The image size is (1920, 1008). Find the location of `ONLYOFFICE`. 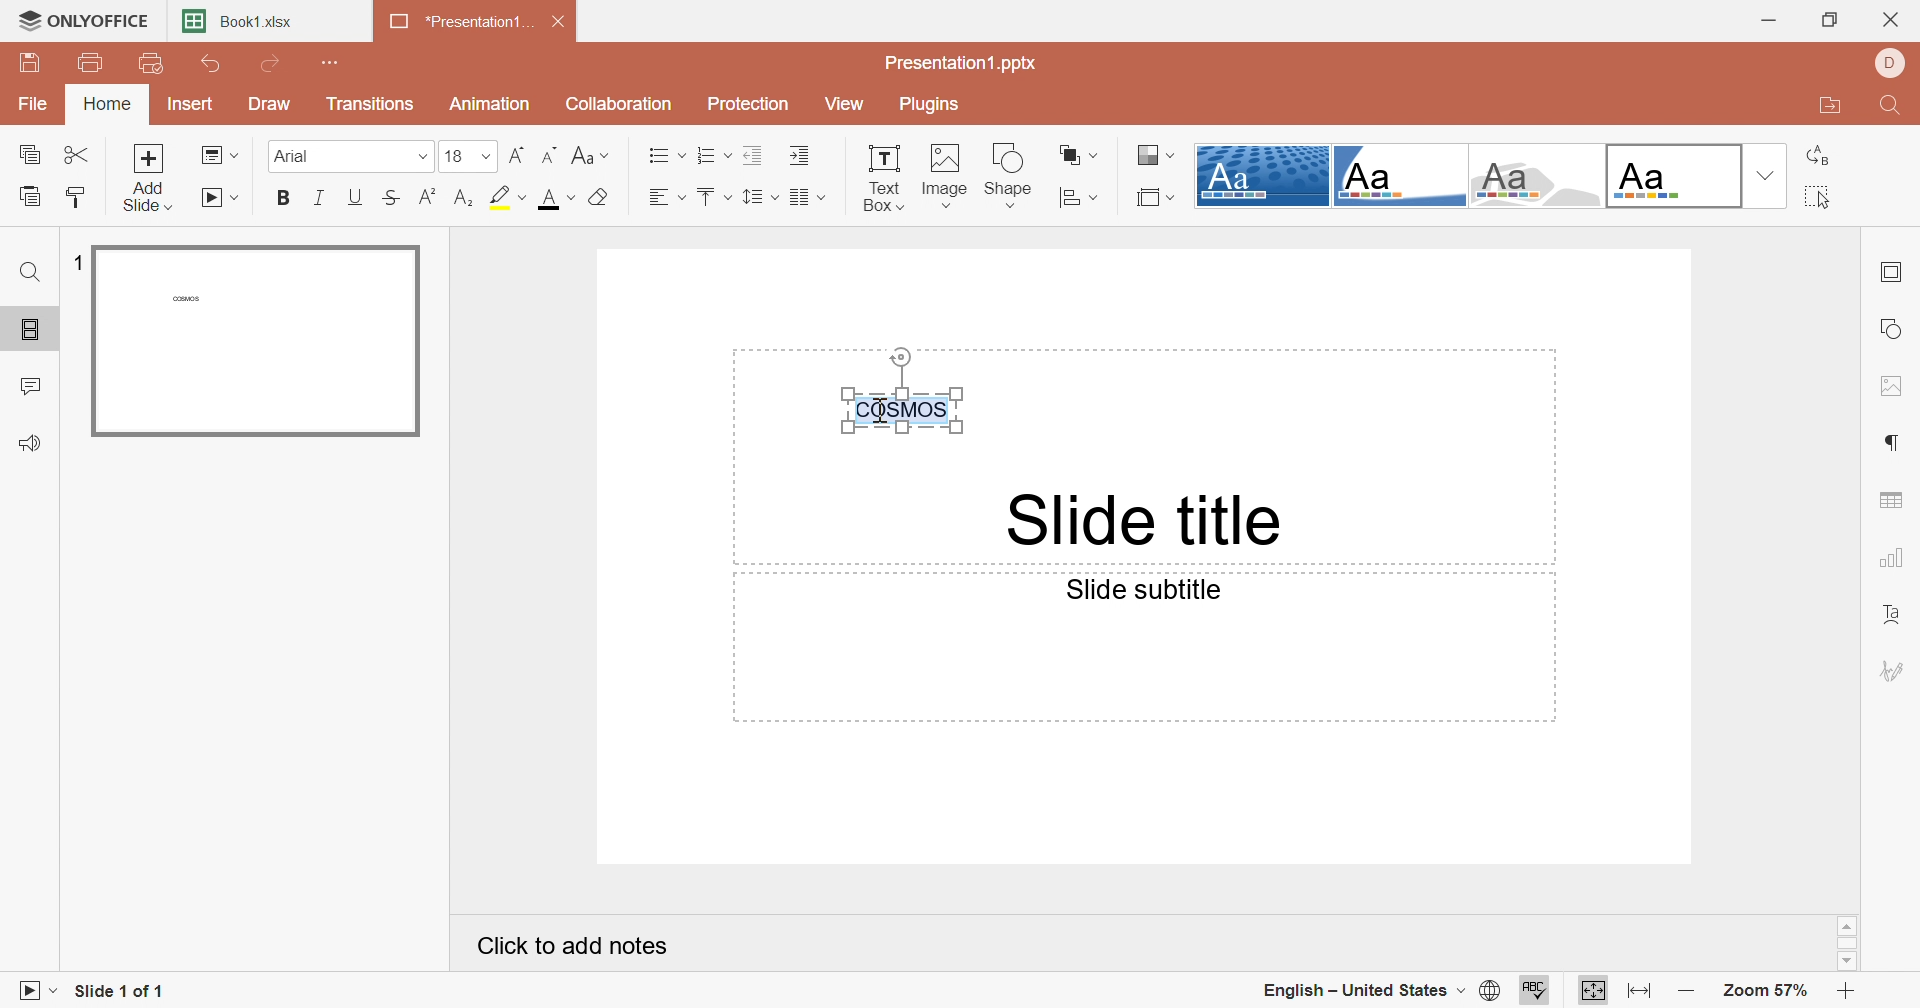

ONLYOFFICE is located at coordinates (88, 23).